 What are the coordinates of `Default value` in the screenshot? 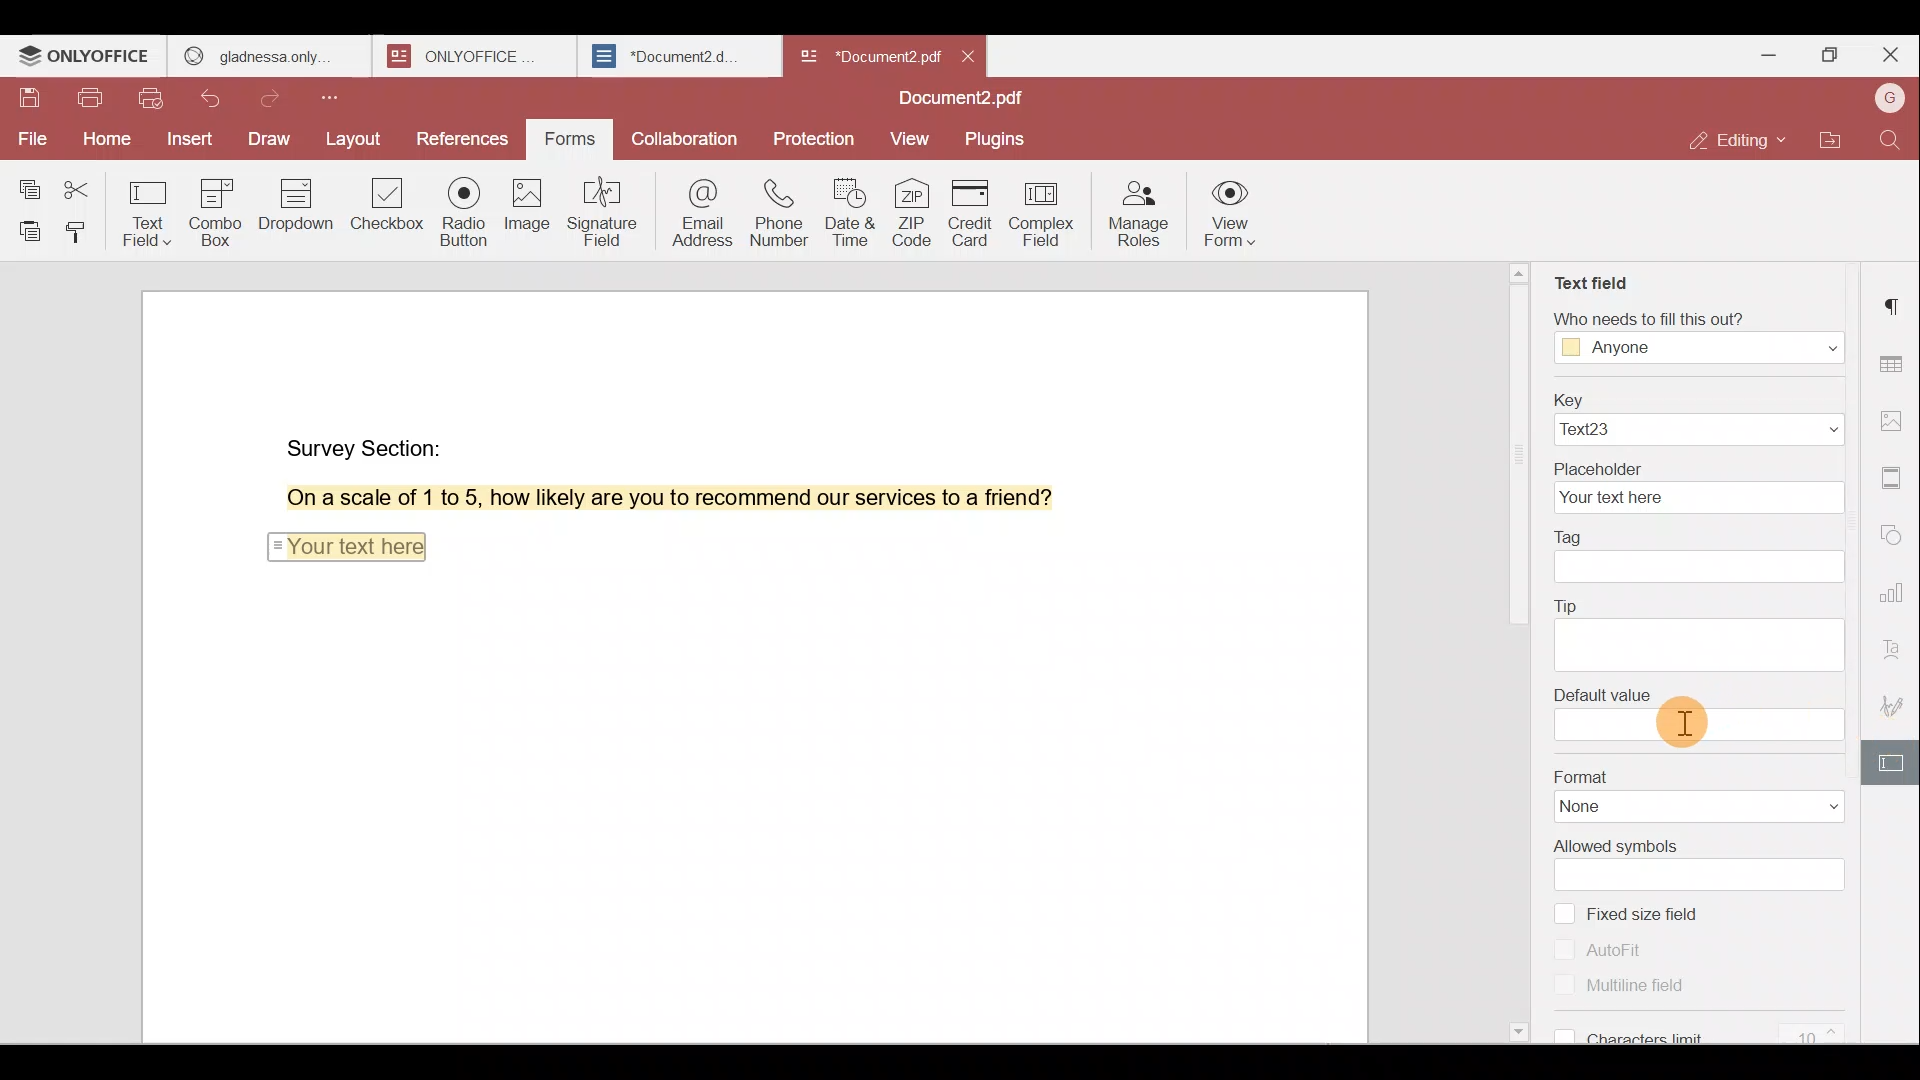 It's located at (1697, 714).